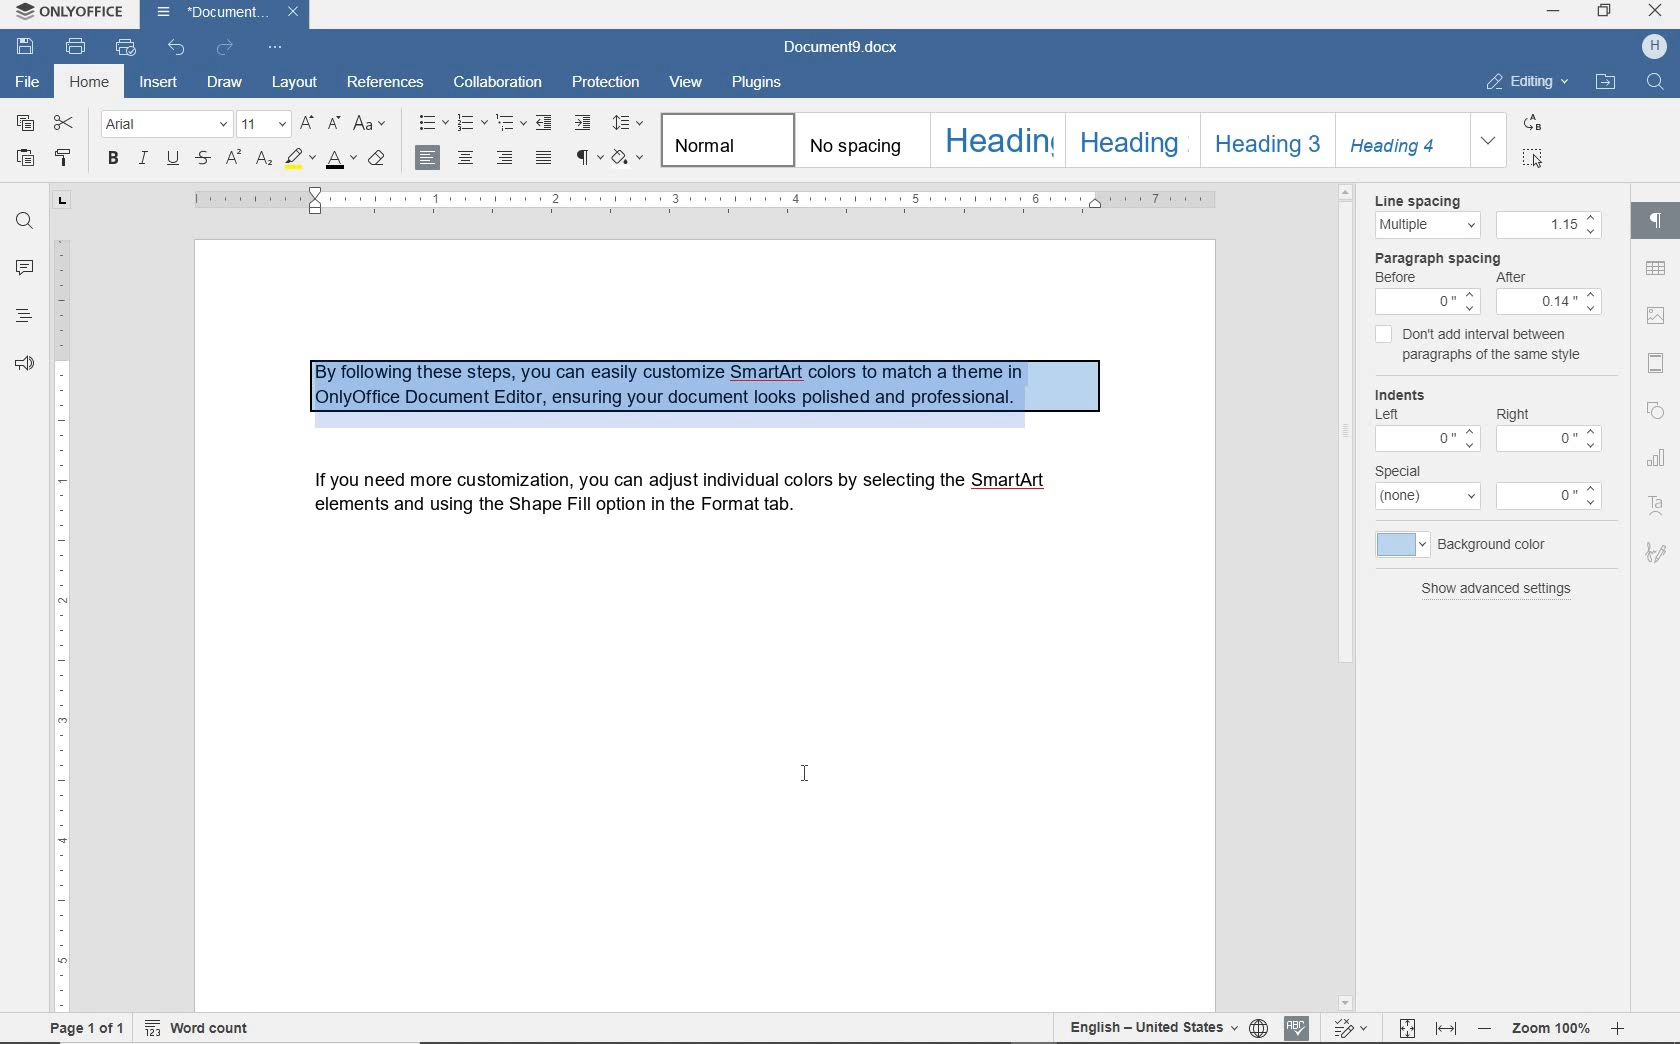 The image size is (1680, 1044). What do you see at coordinates (1527, 82) in the screenshot?
I see `editing` at bounding box center [1527, 82].